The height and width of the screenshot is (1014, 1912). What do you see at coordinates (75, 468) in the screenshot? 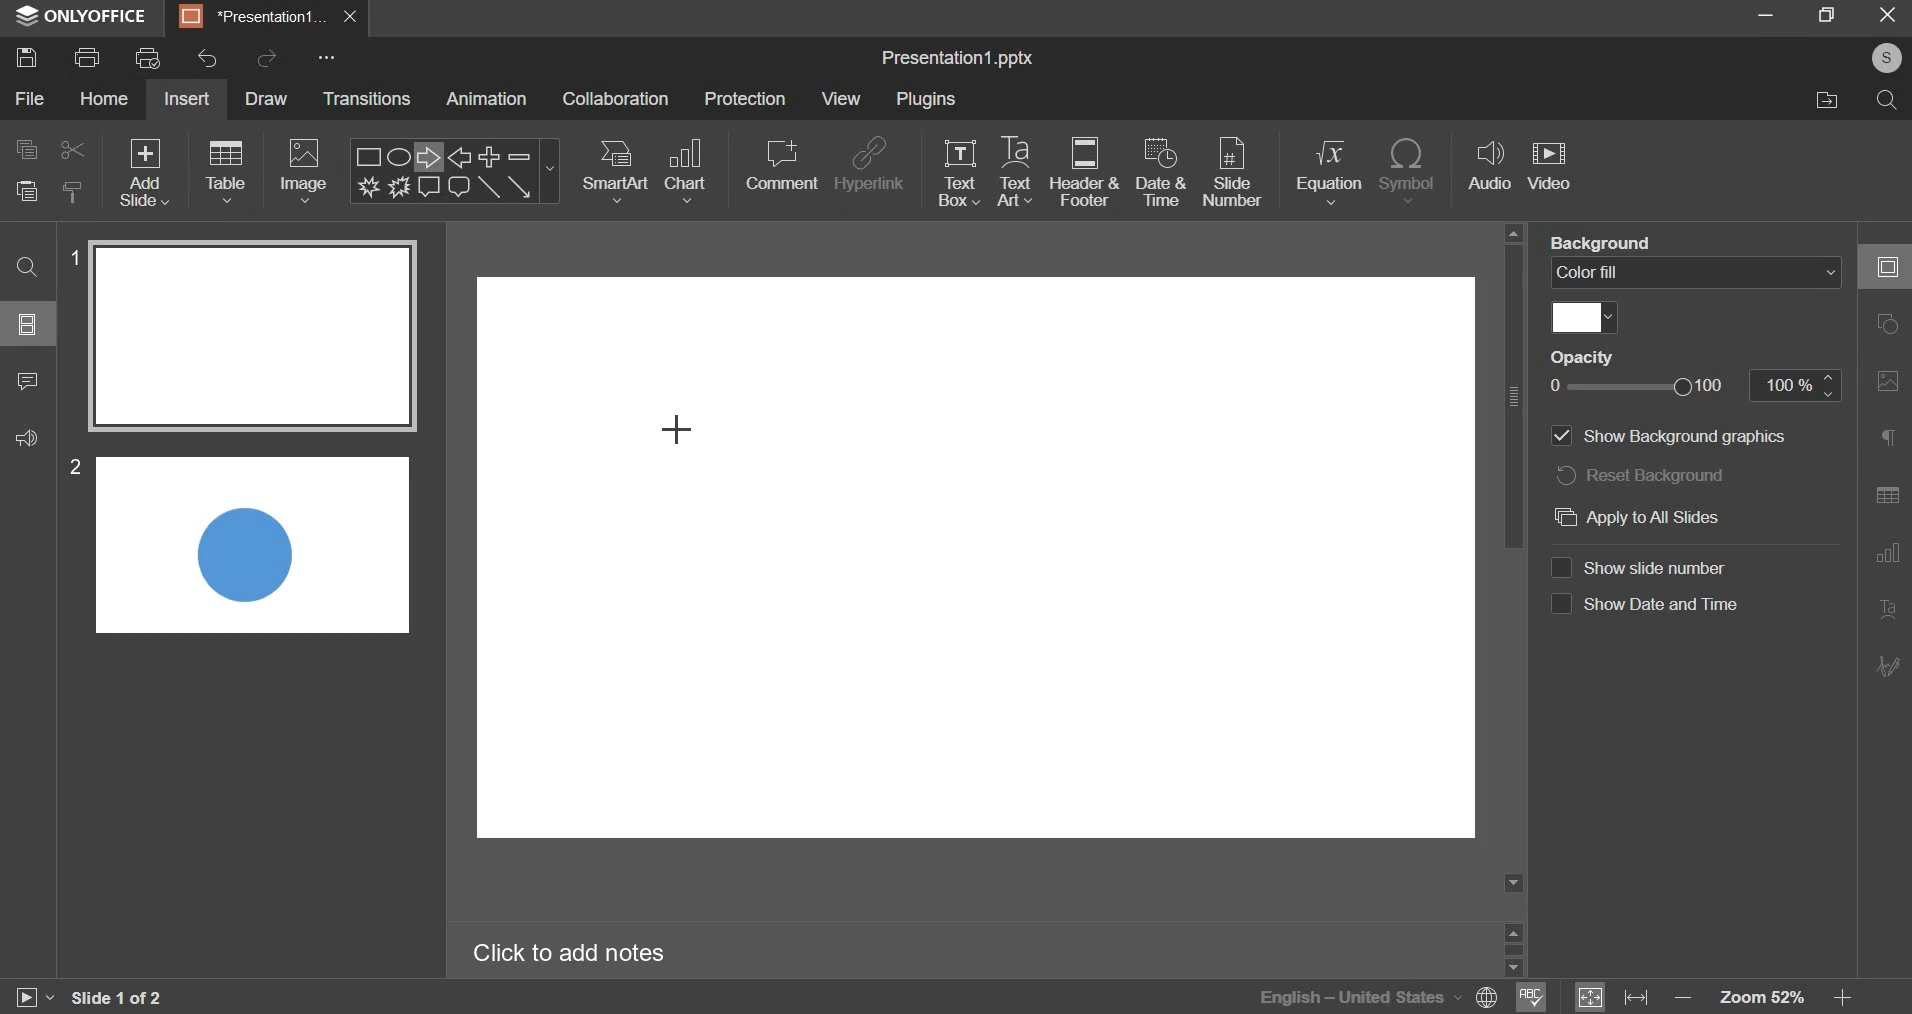
I see `2` at bounding box center [75, 468].